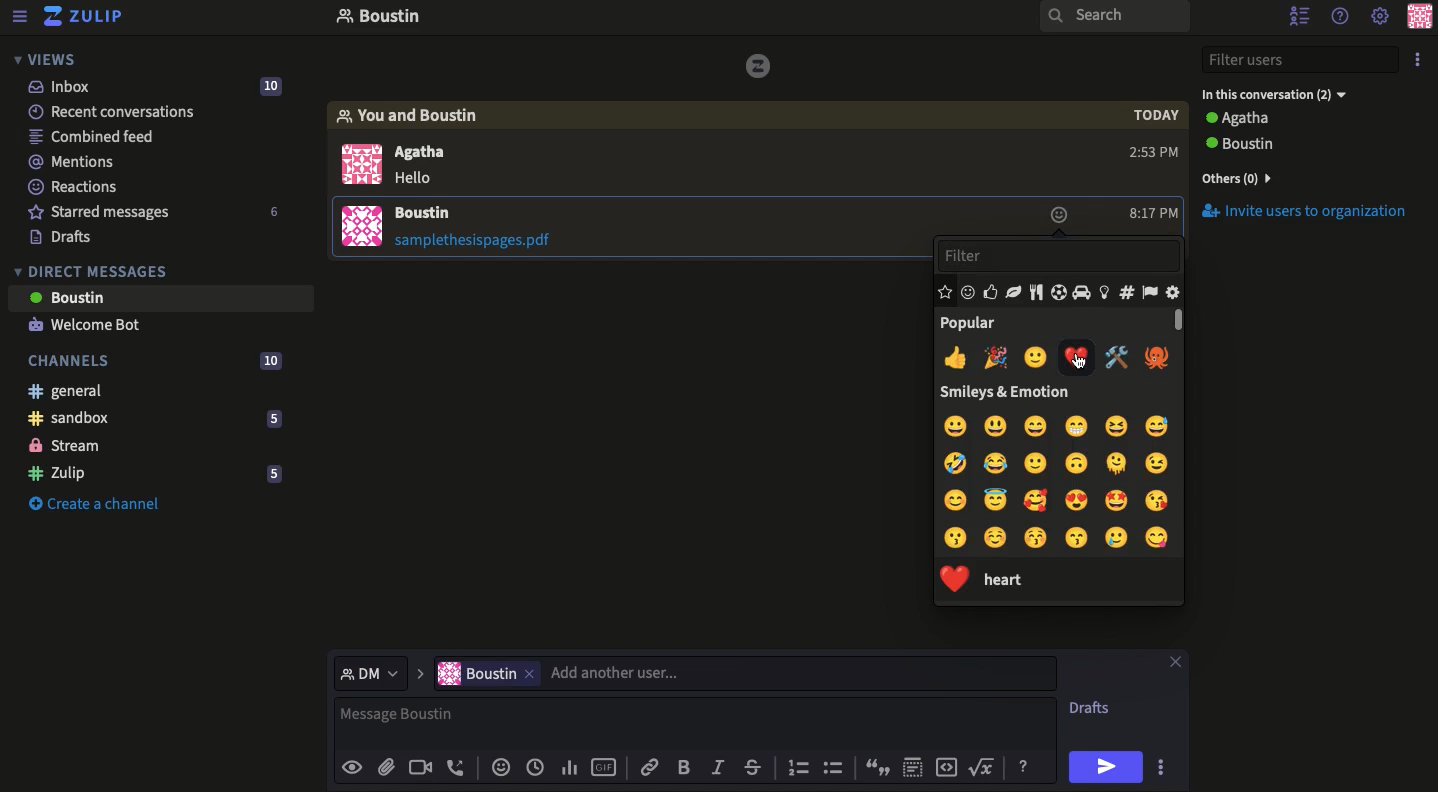 This screenshot has width=1438, height=792. I want to click on User, so click(169, 298).